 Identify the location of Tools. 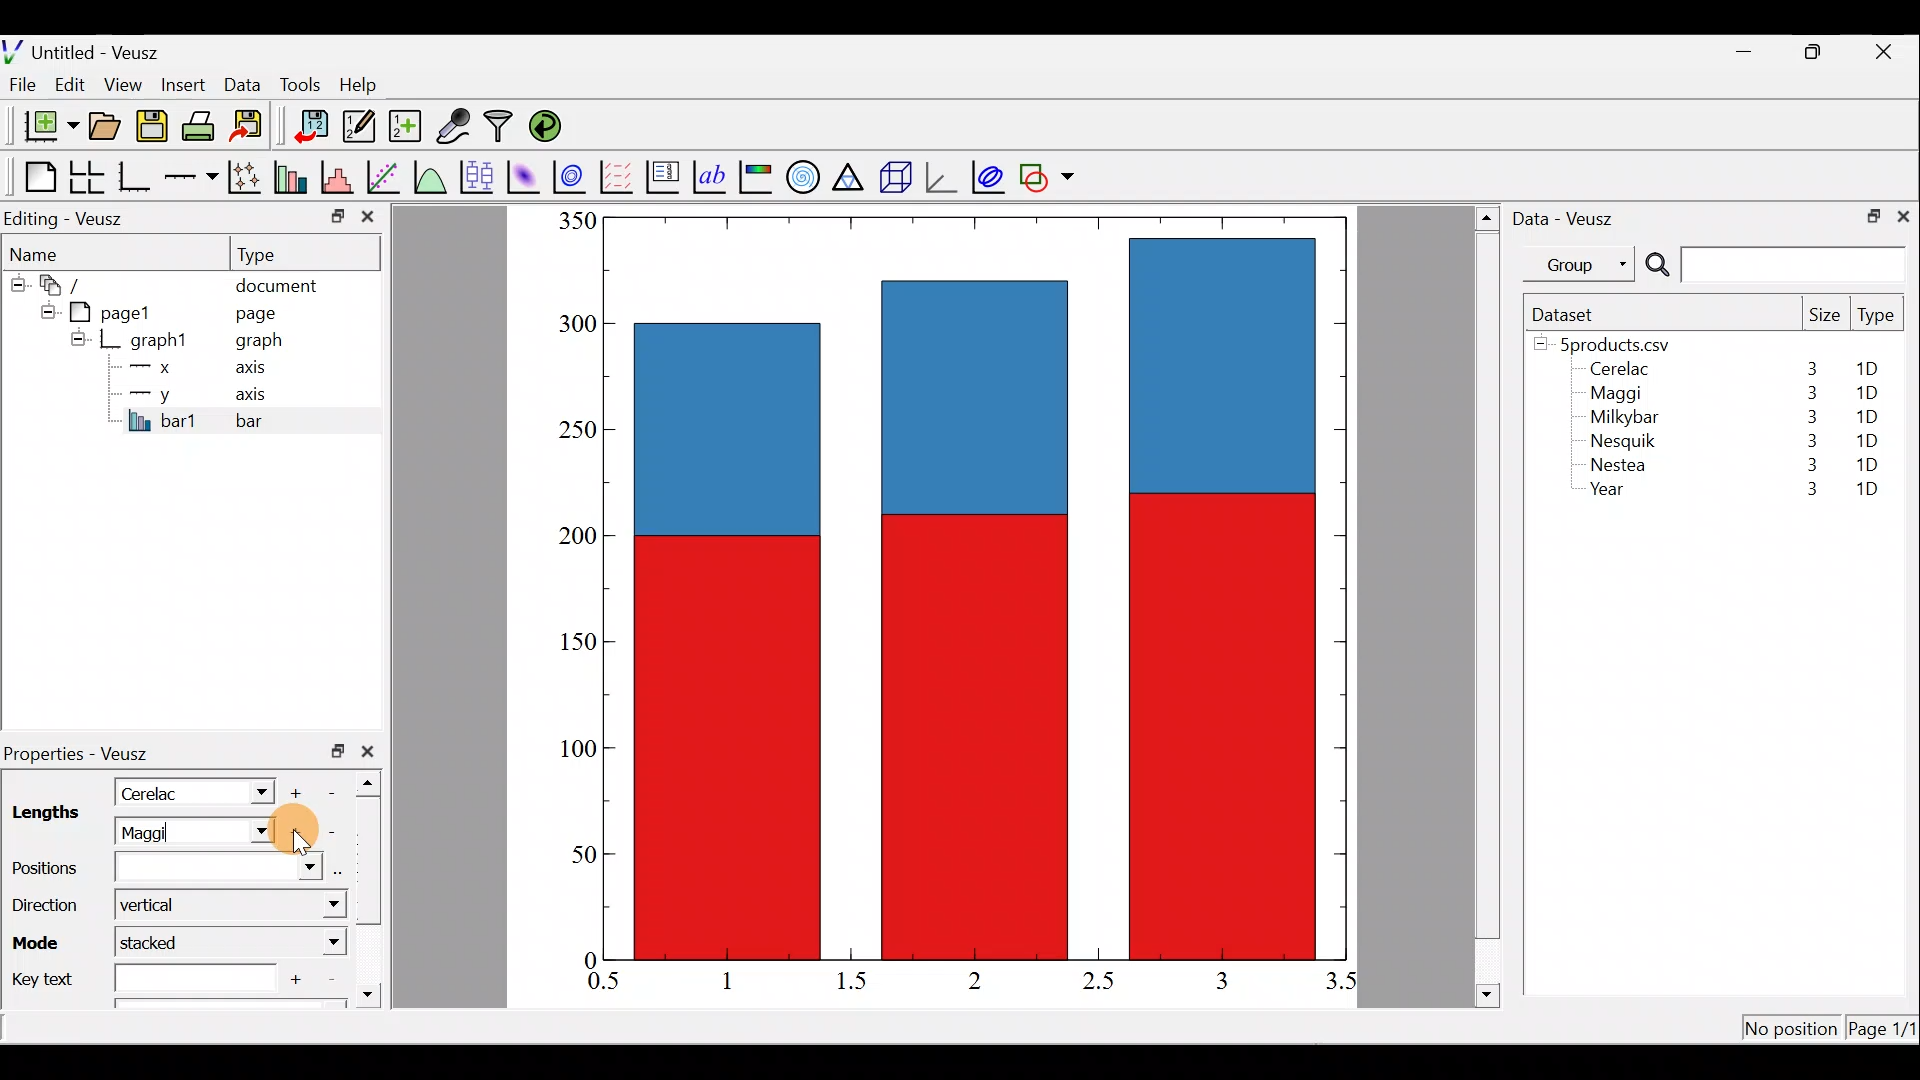
(299, 83).